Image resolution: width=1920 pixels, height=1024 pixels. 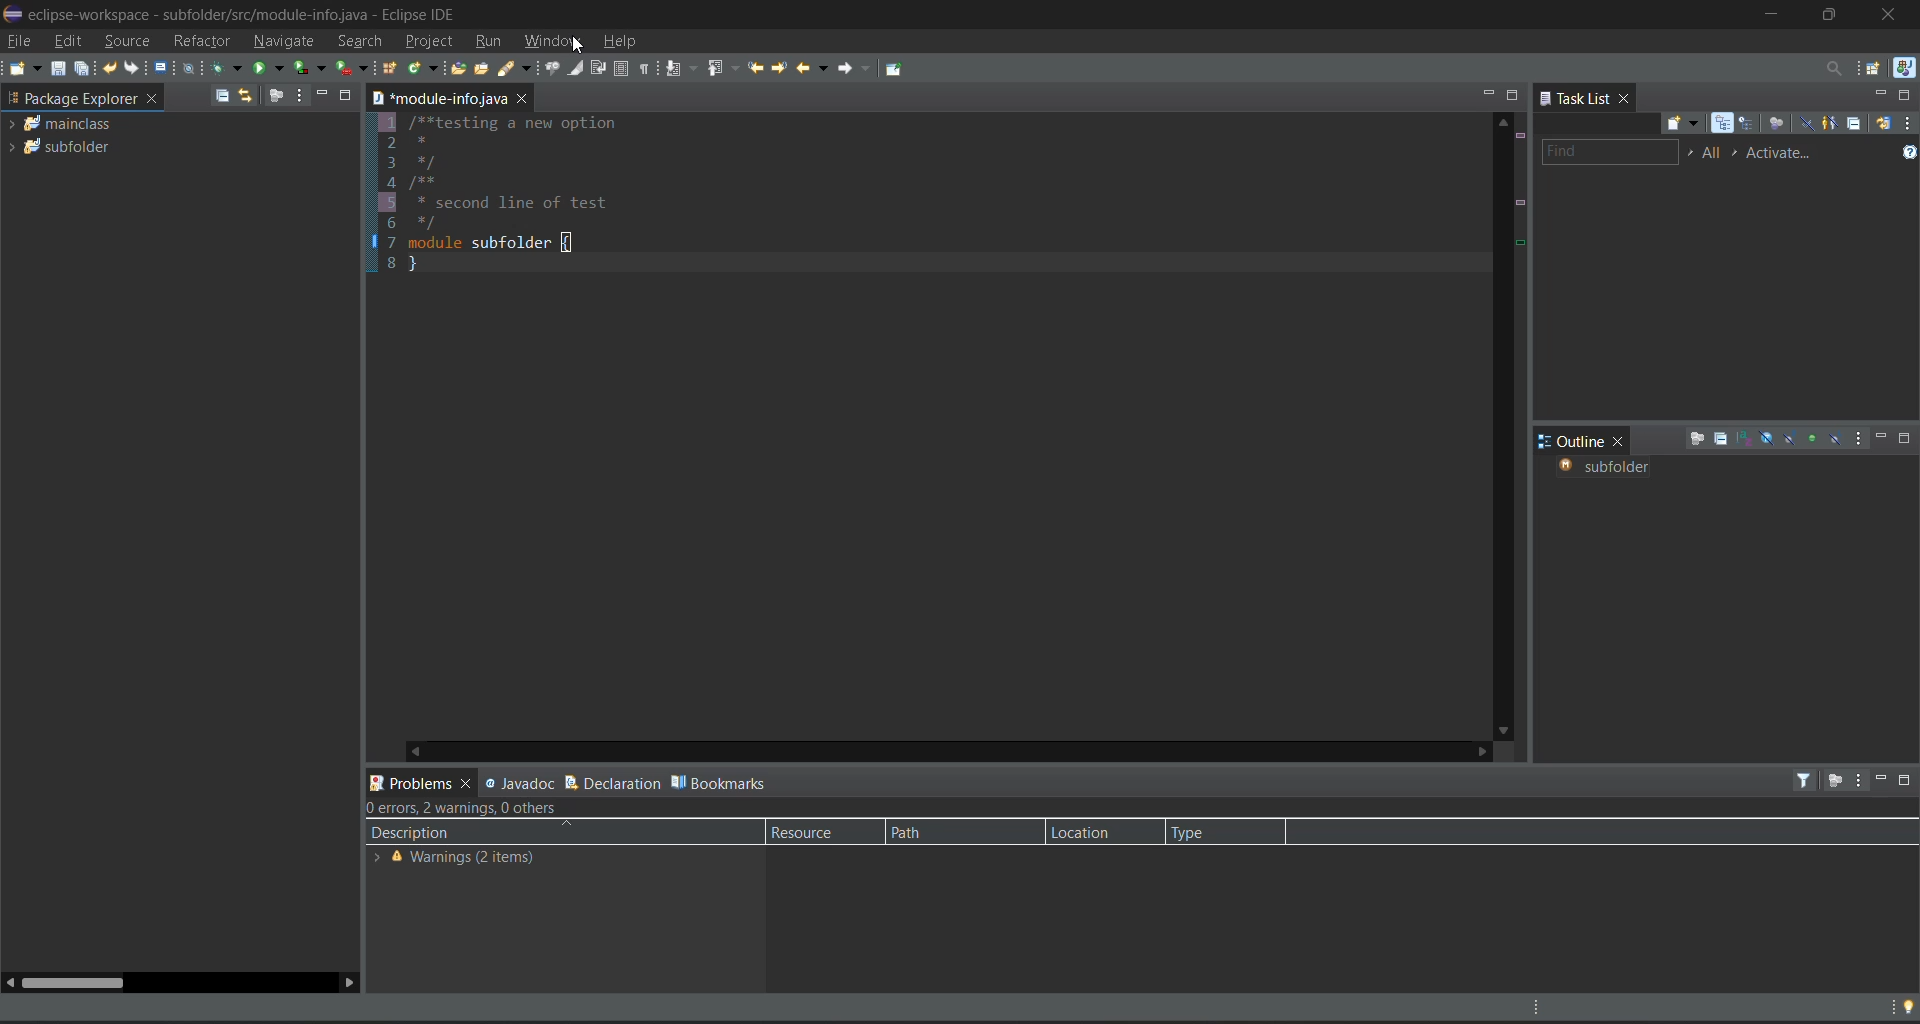 I want to click on 1/**testing a new option 2* 3*/ 4/**5 * second 1i6 */7 module subfolder{8}, so click(x=776, y=425).